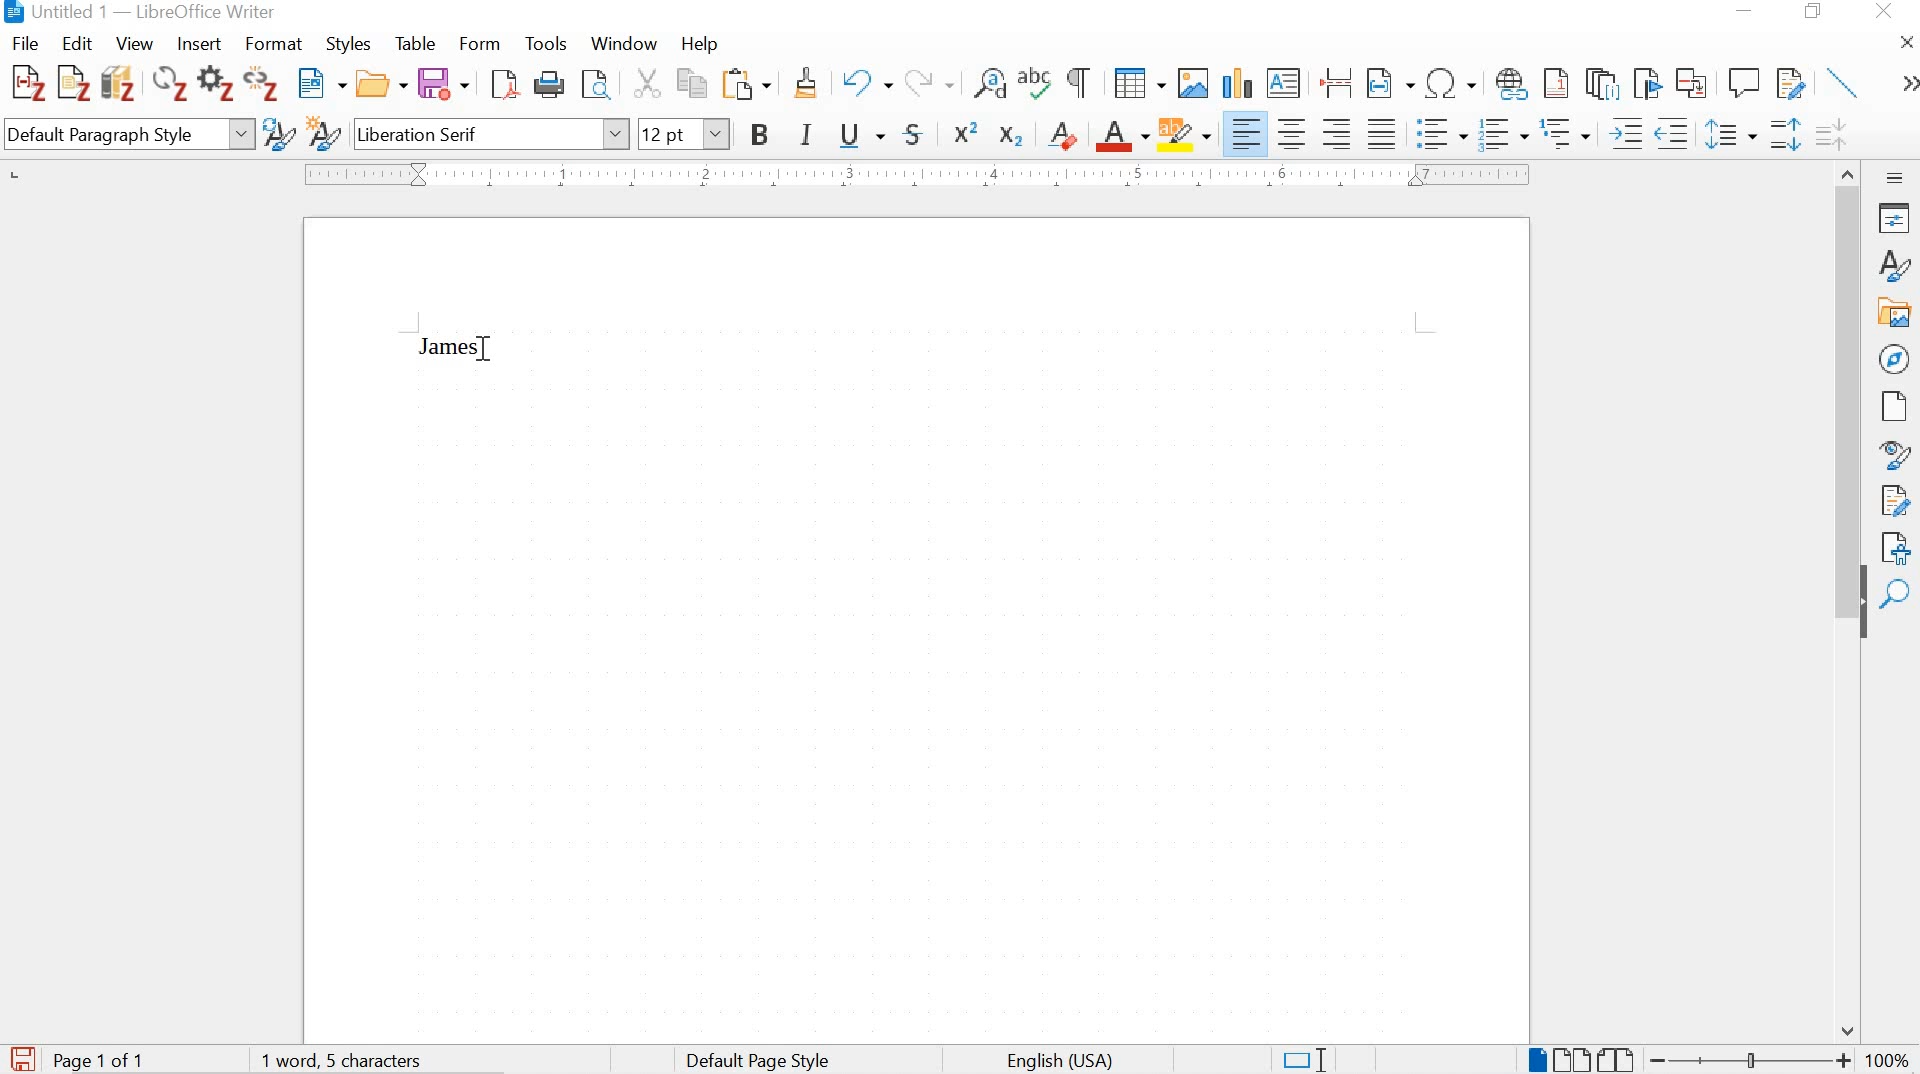 Image resolution: width=1920 pixels, height=1074 pixels. I want to click on font name, so click(490, 134).